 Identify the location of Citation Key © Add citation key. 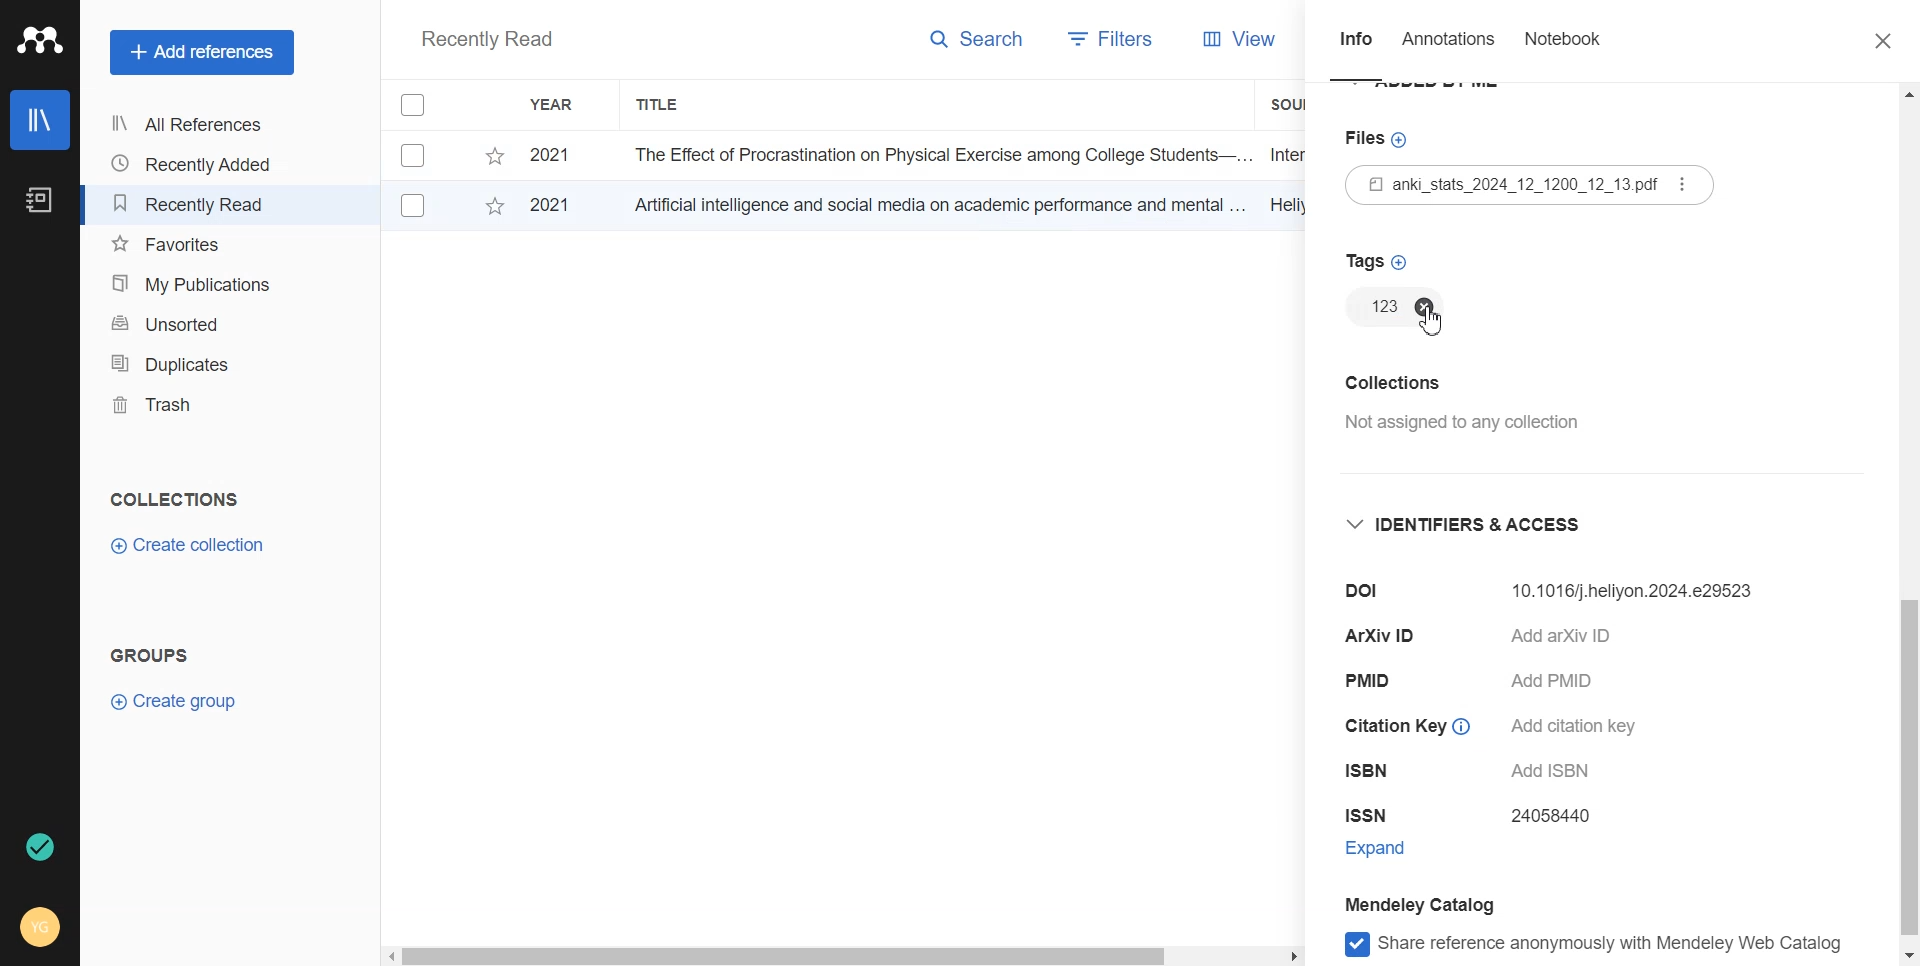
(1499, 730).